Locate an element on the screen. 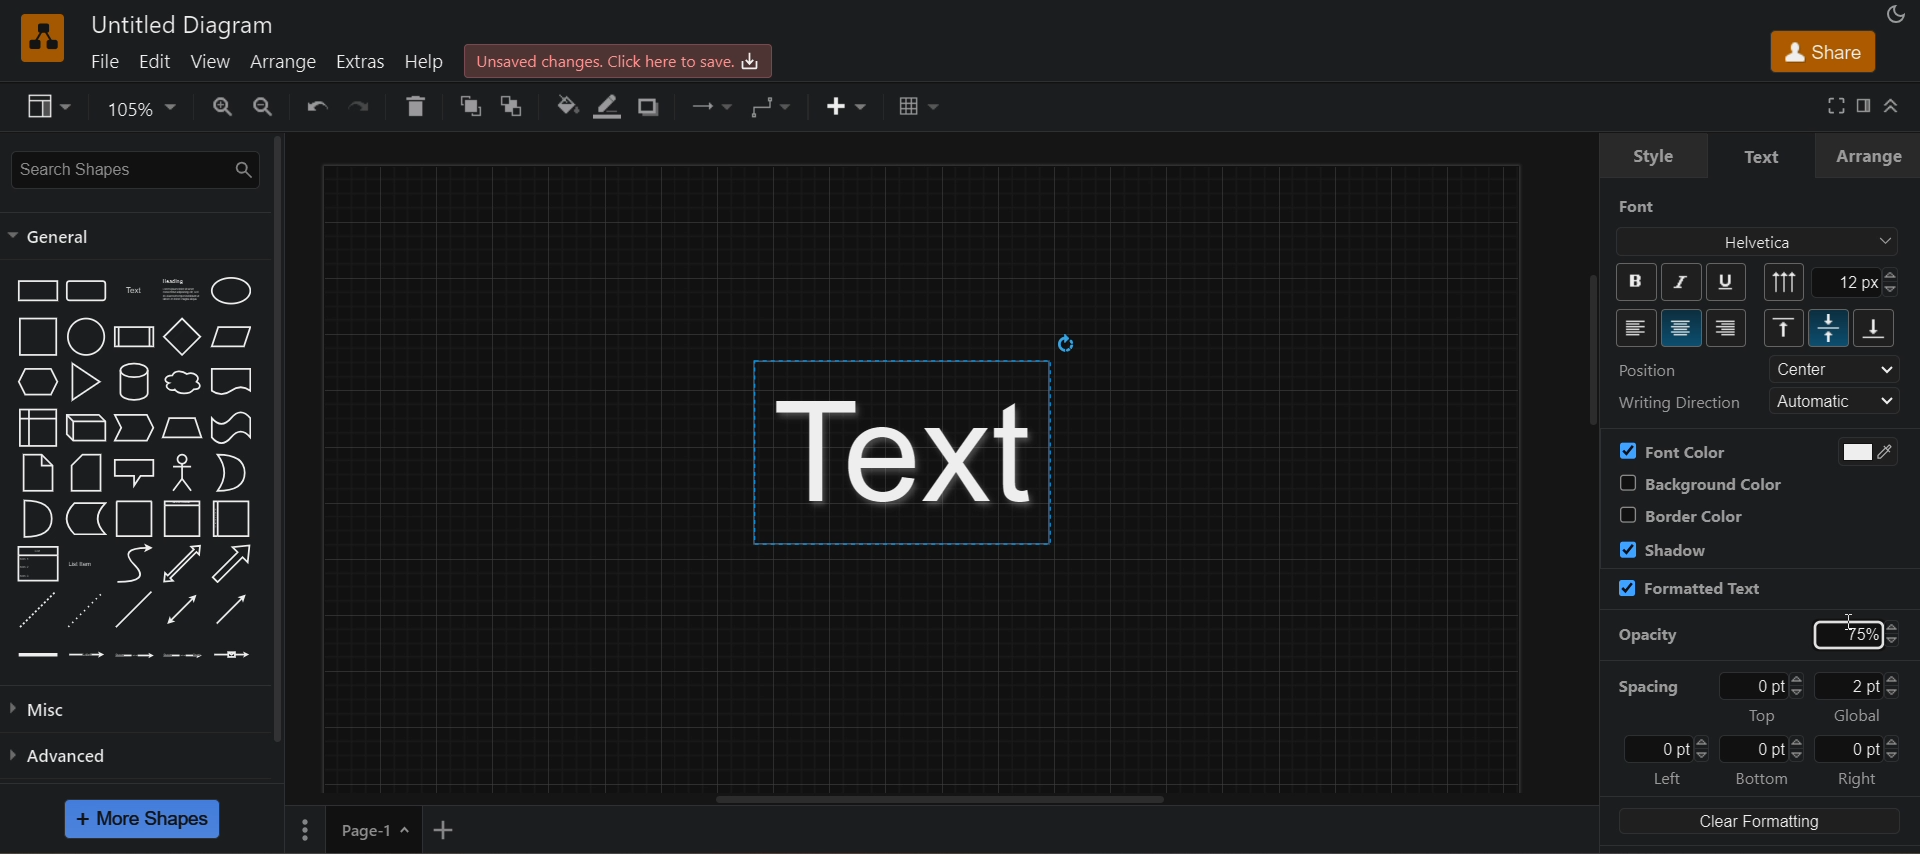 The width and height of the screenshot is (1920, 854). shadow is located at coordinates (651, 106).